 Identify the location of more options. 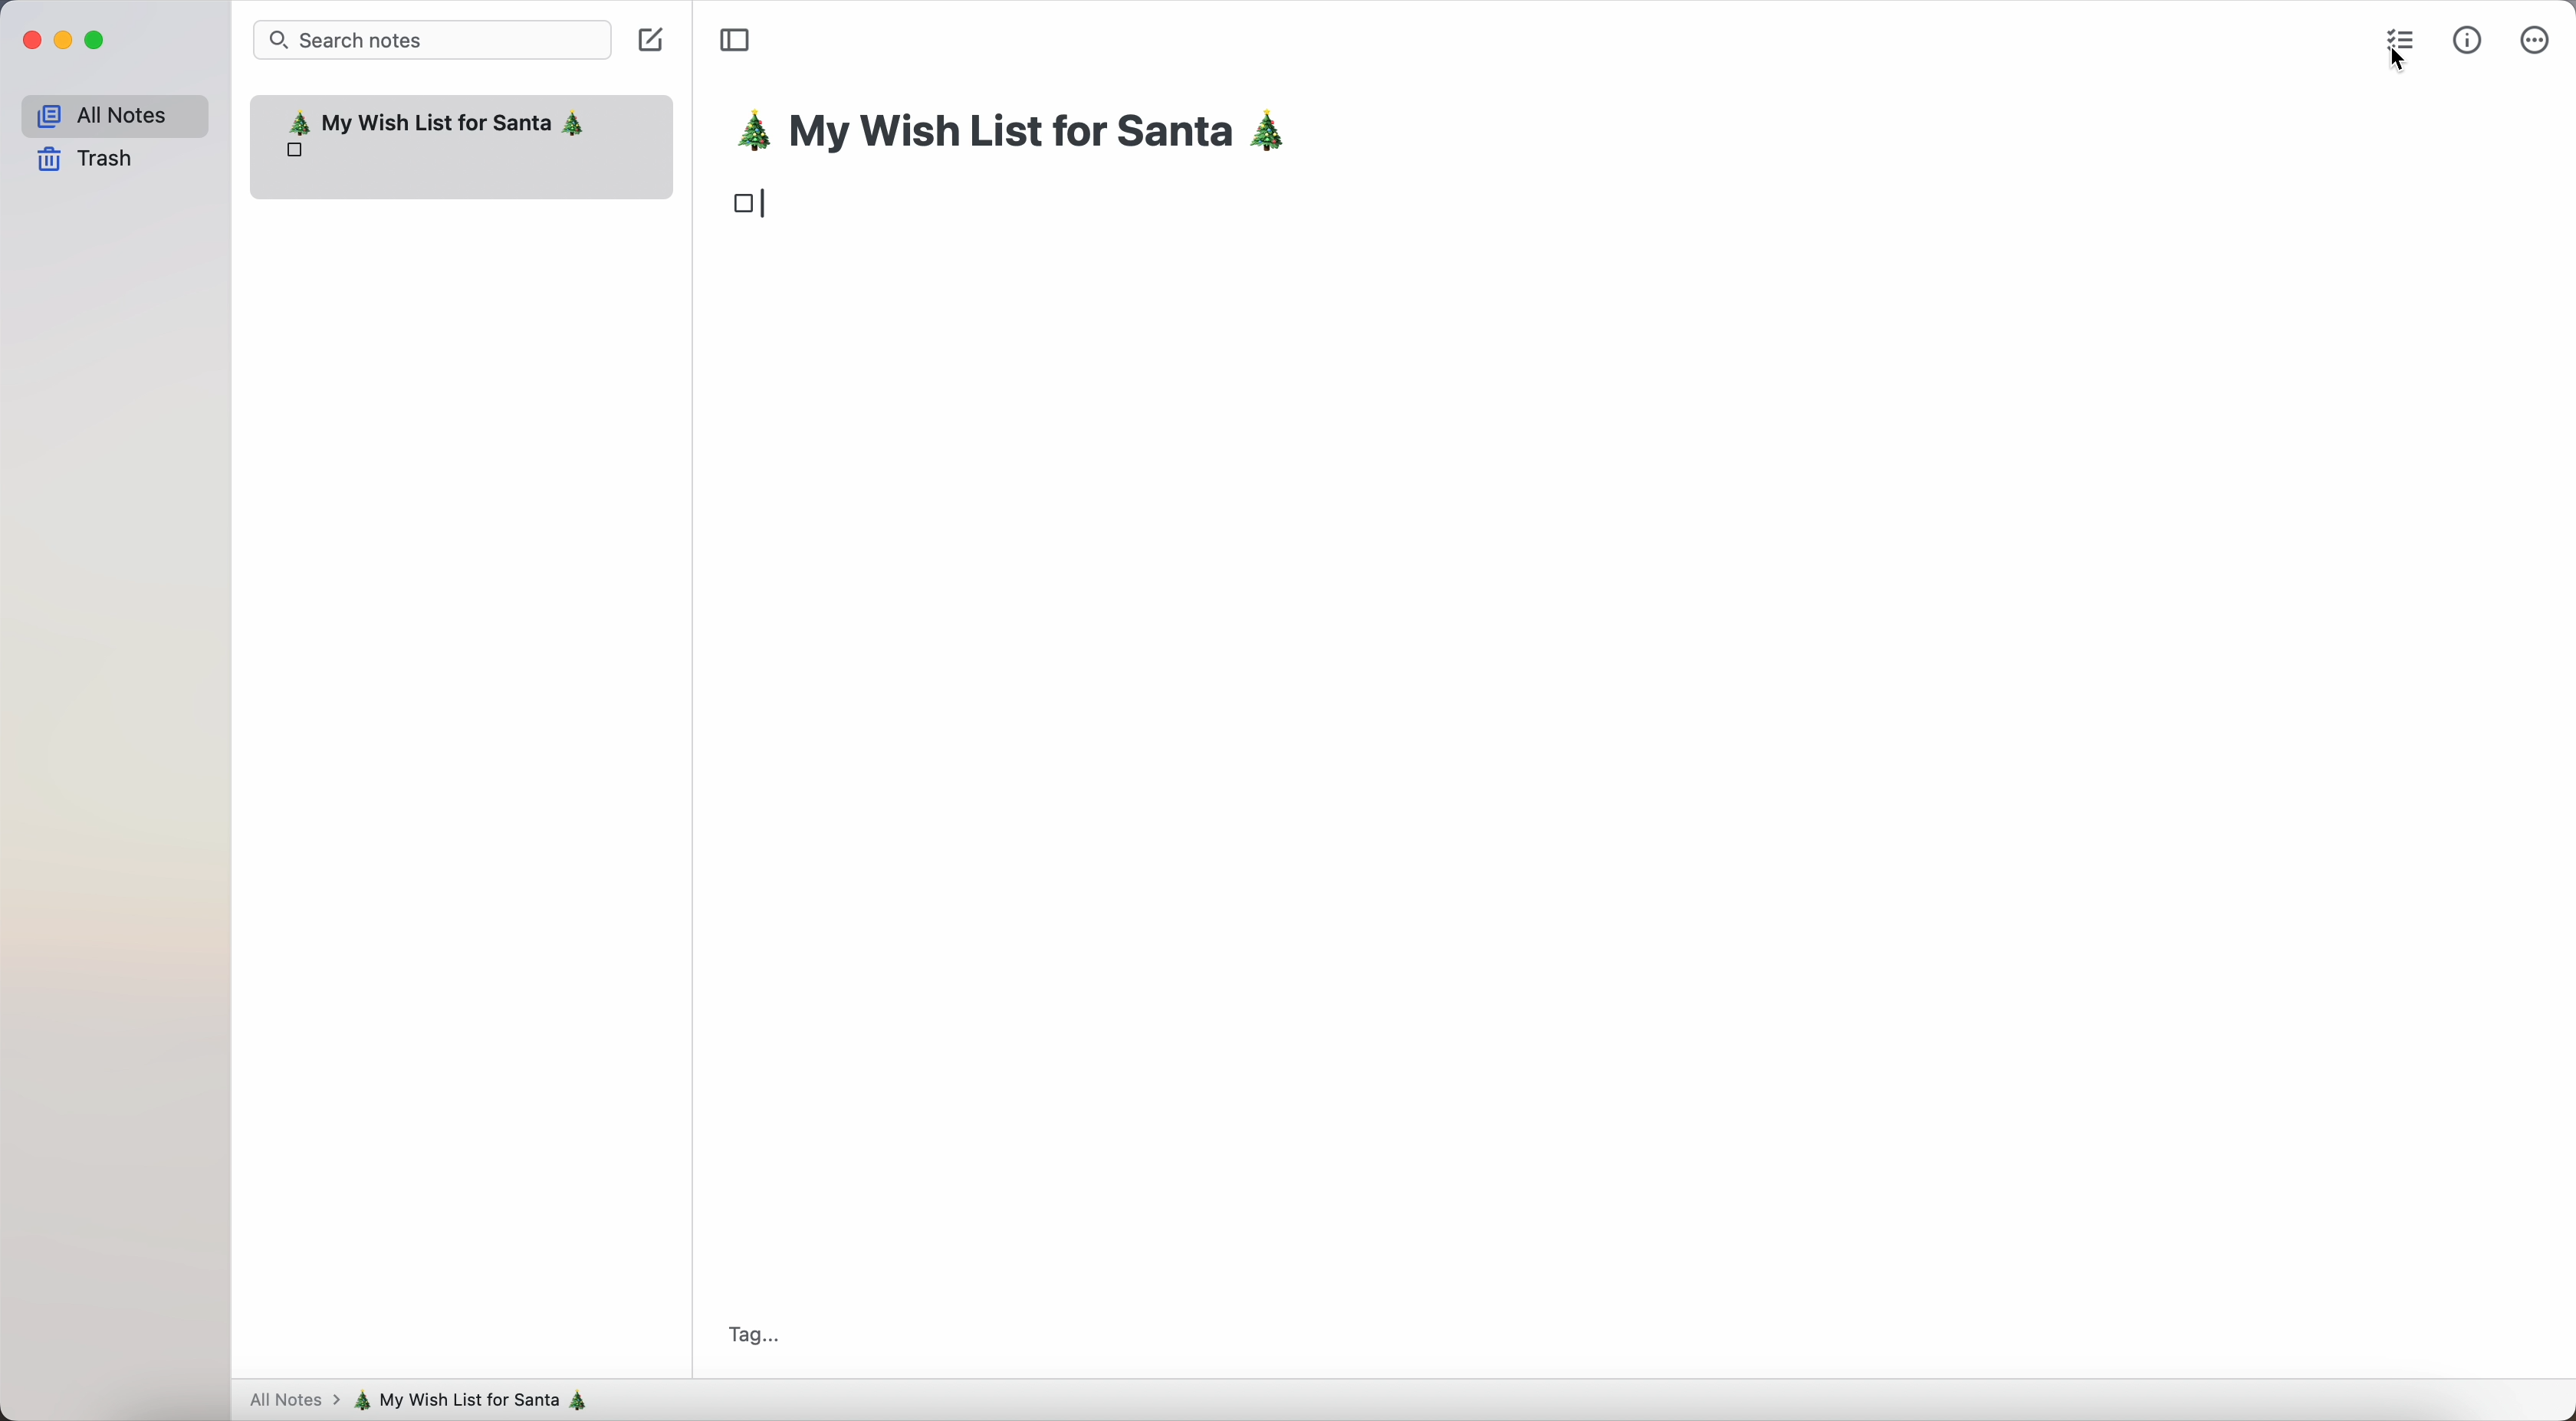
(2534, 38).